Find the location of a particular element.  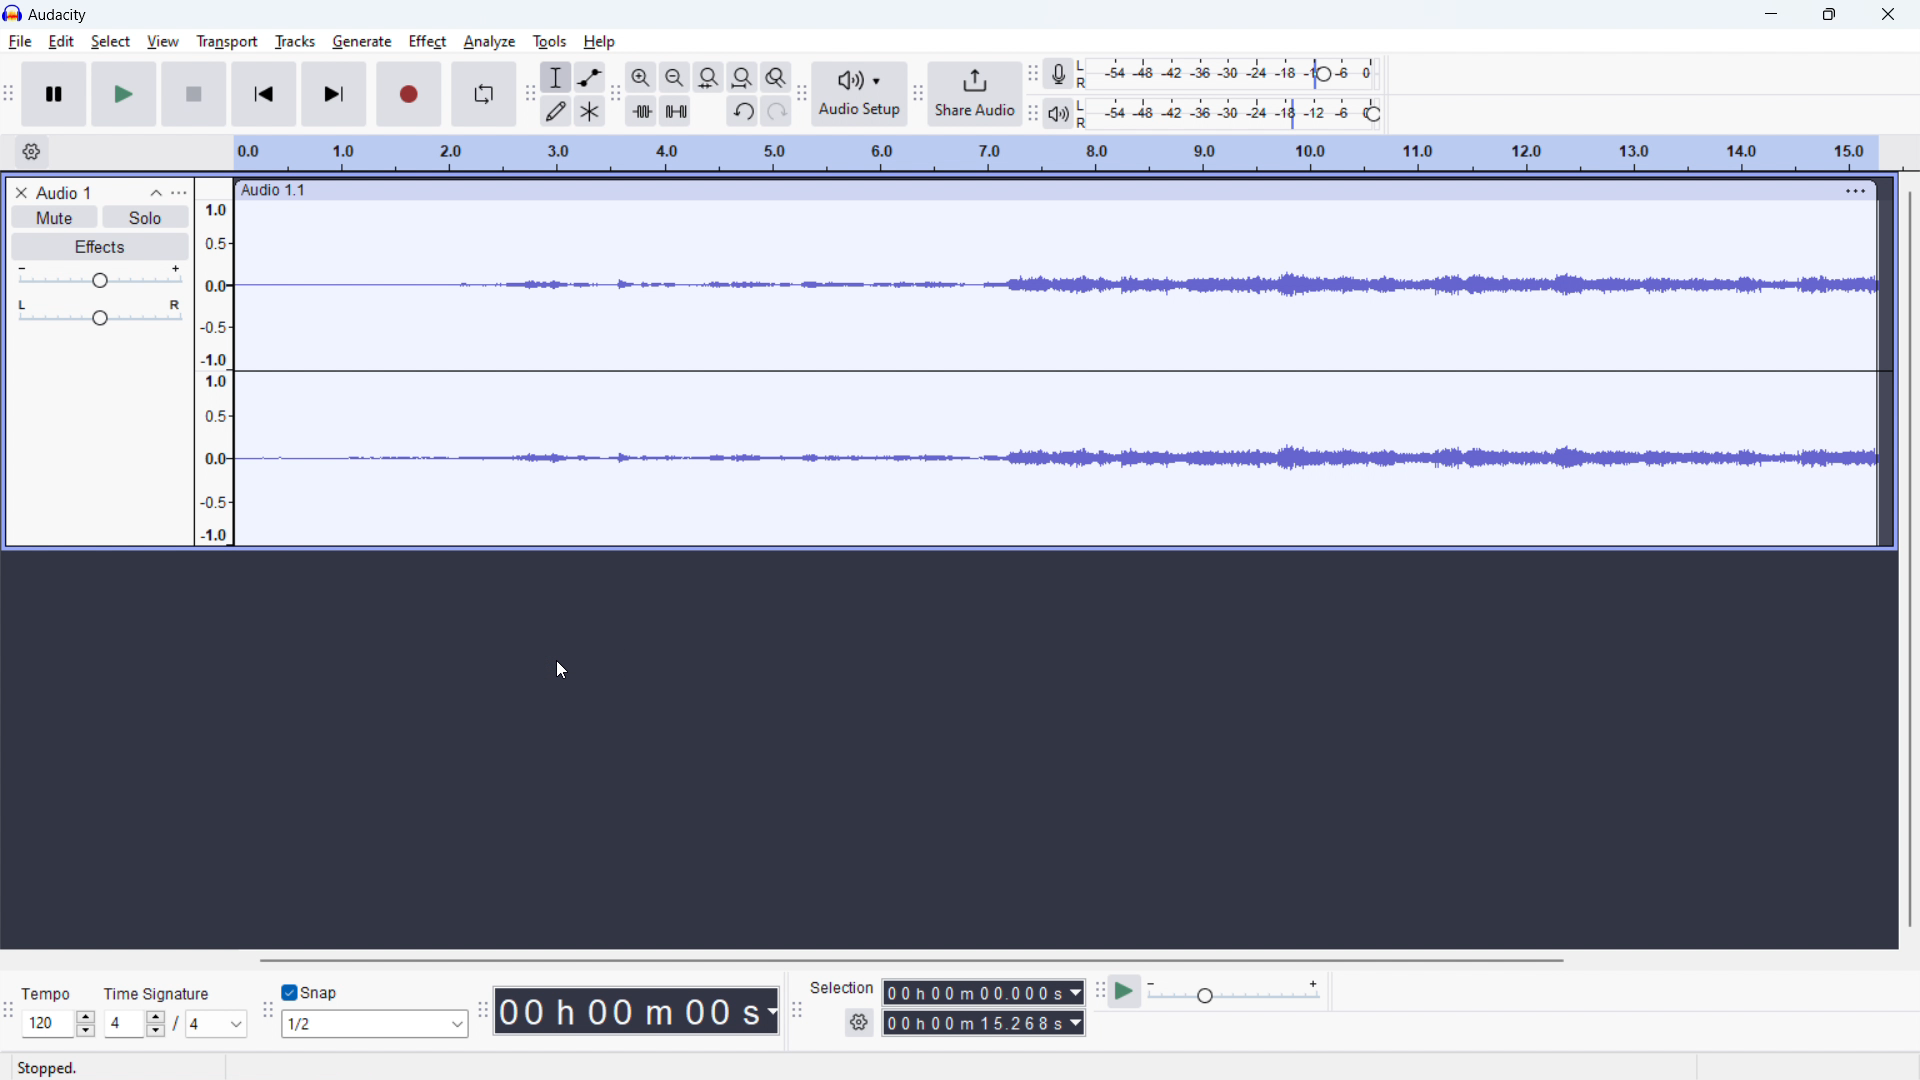

start time is located at coordinates (984, 992).